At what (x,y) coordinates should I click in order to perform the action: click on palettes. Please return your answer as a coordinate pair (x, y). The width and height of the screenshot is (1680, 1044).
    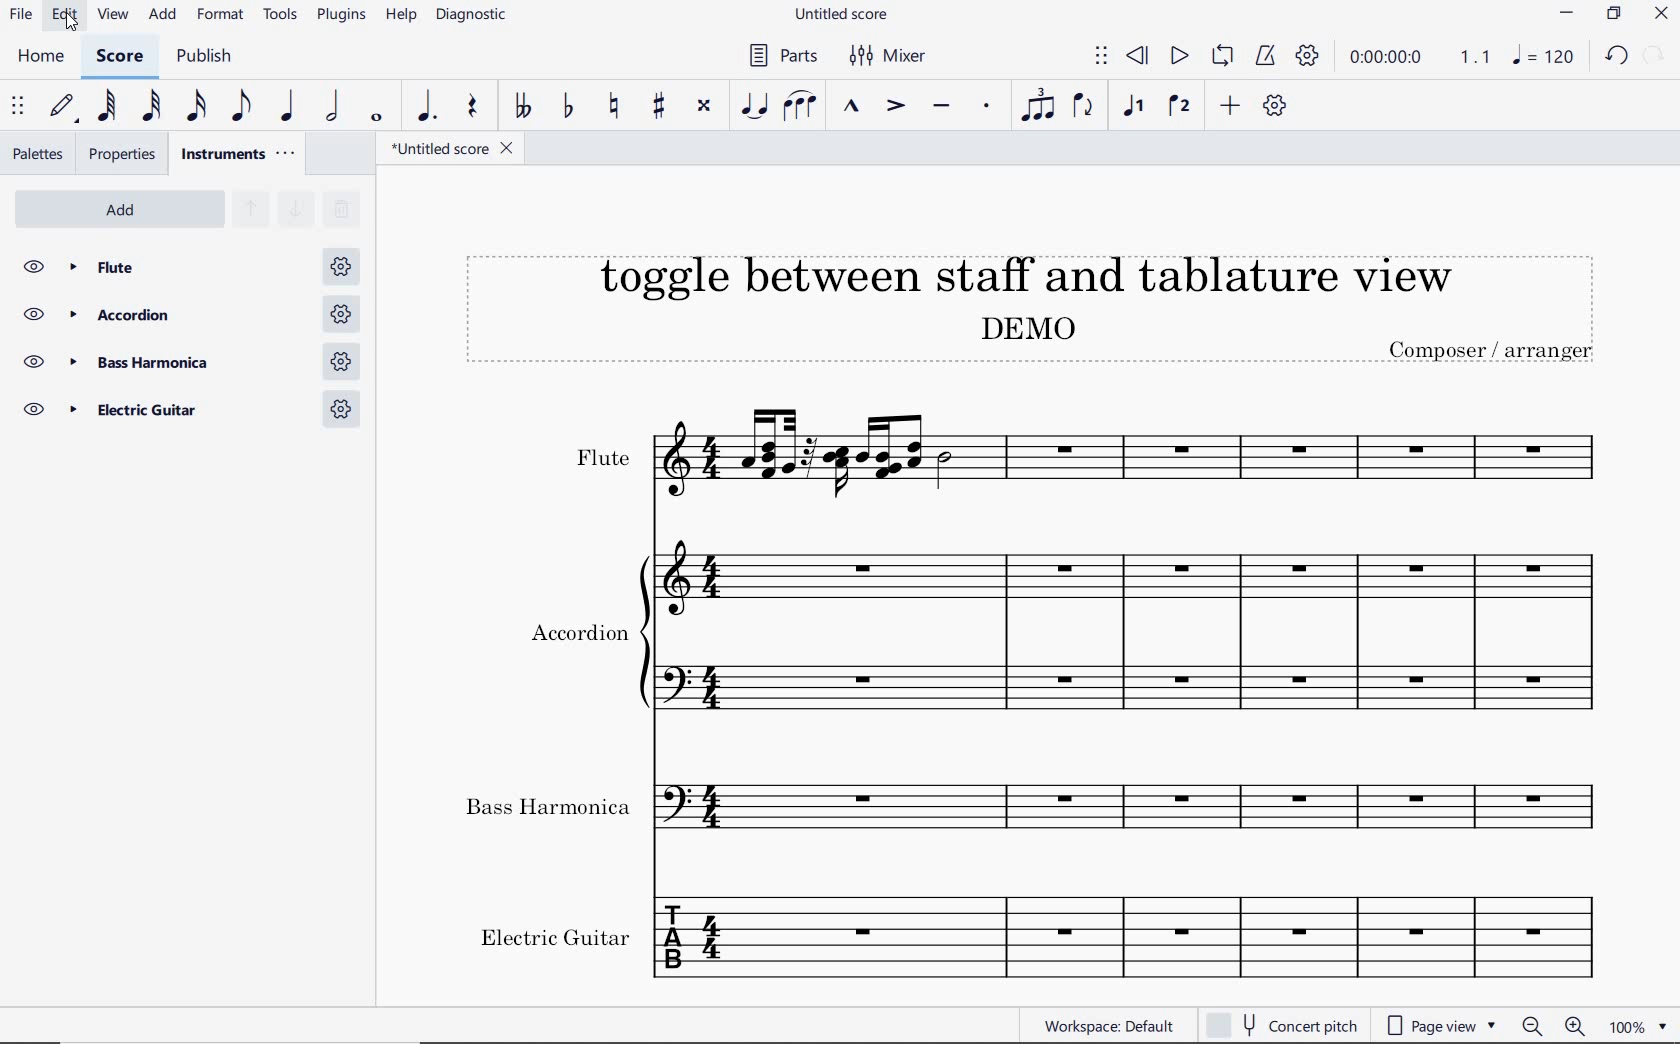
    Looking at the image, I should click on (40, 152).